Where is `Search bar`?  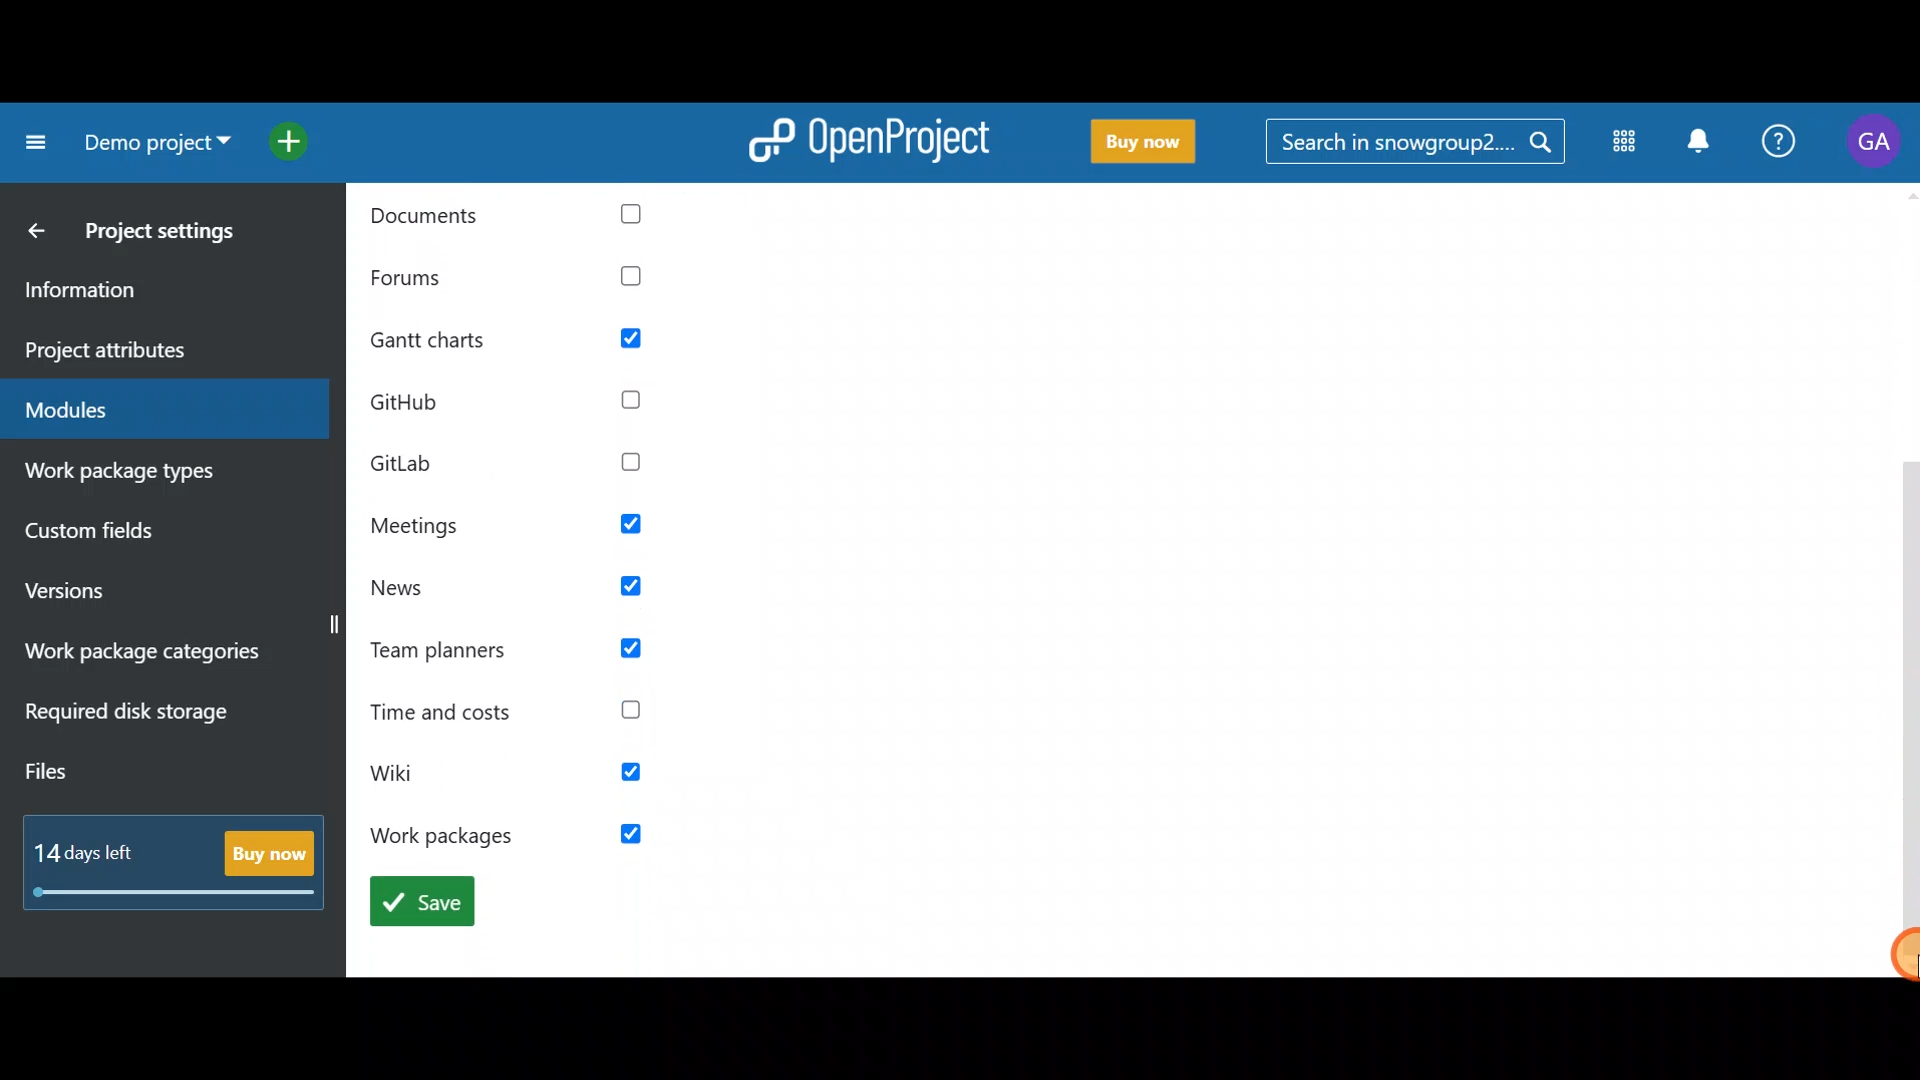 Search bar is located at coordinates (1414, 147).